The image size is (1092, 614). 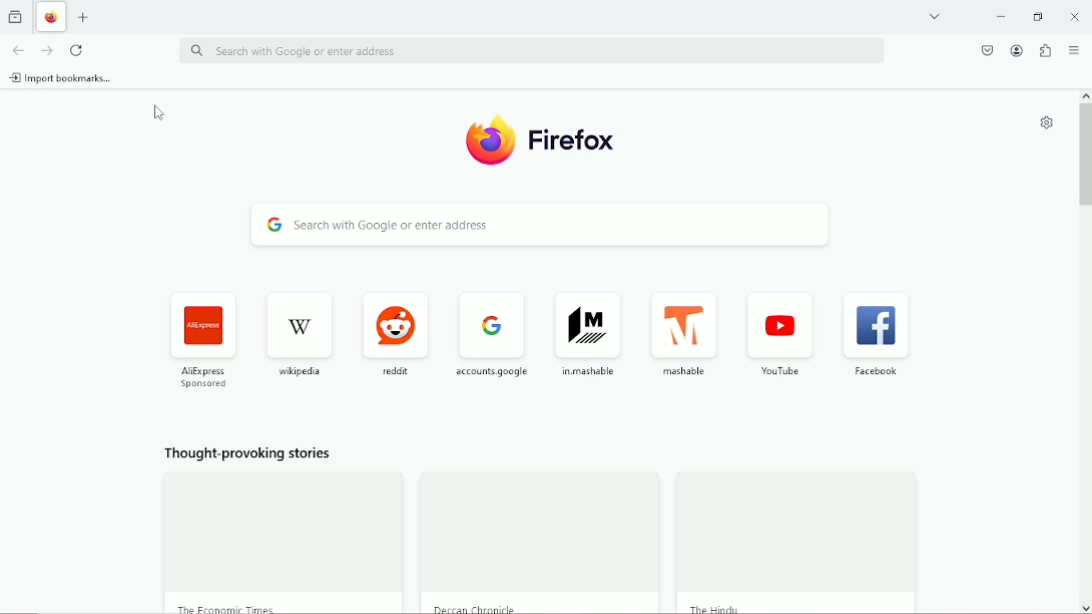 I want to click on View recent browsing, so click(x=15, y=16).